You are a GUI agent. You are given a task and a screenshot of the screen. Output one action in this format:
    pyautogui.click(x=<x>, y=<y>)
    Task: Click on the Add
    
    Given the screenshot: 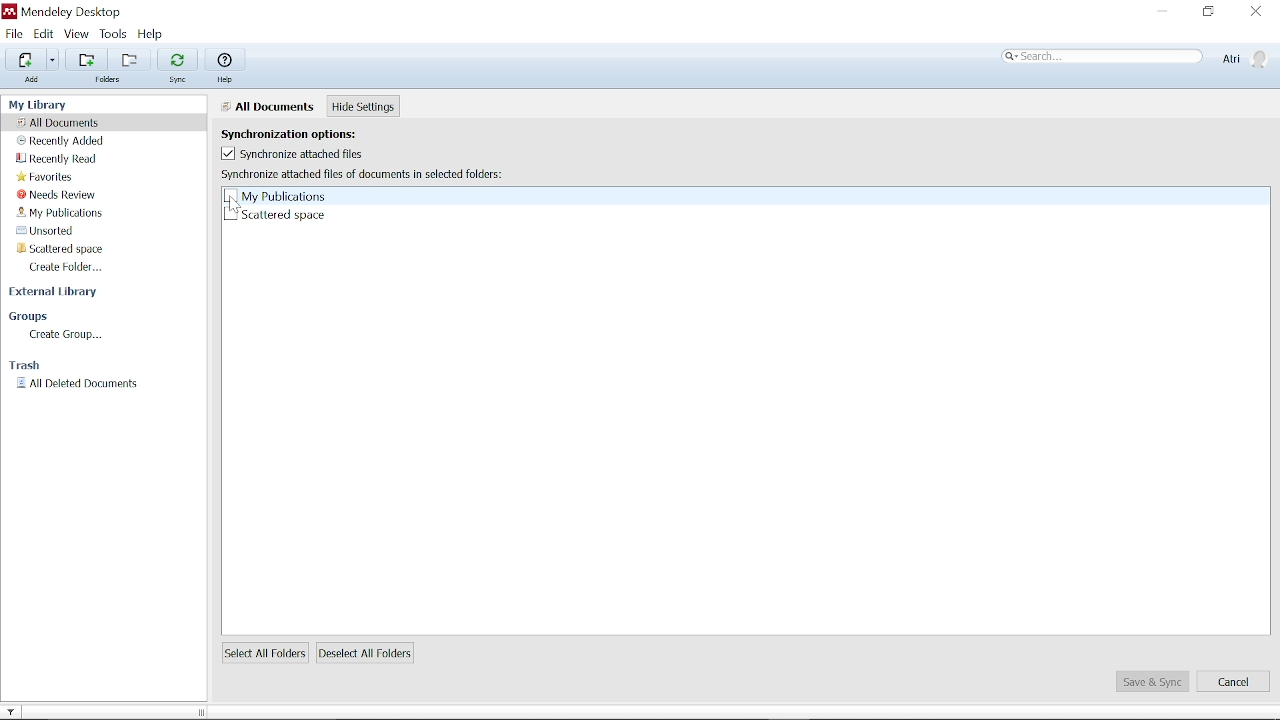 What is the action you would take?
    pyautogui.click(x=34, y=83)
    